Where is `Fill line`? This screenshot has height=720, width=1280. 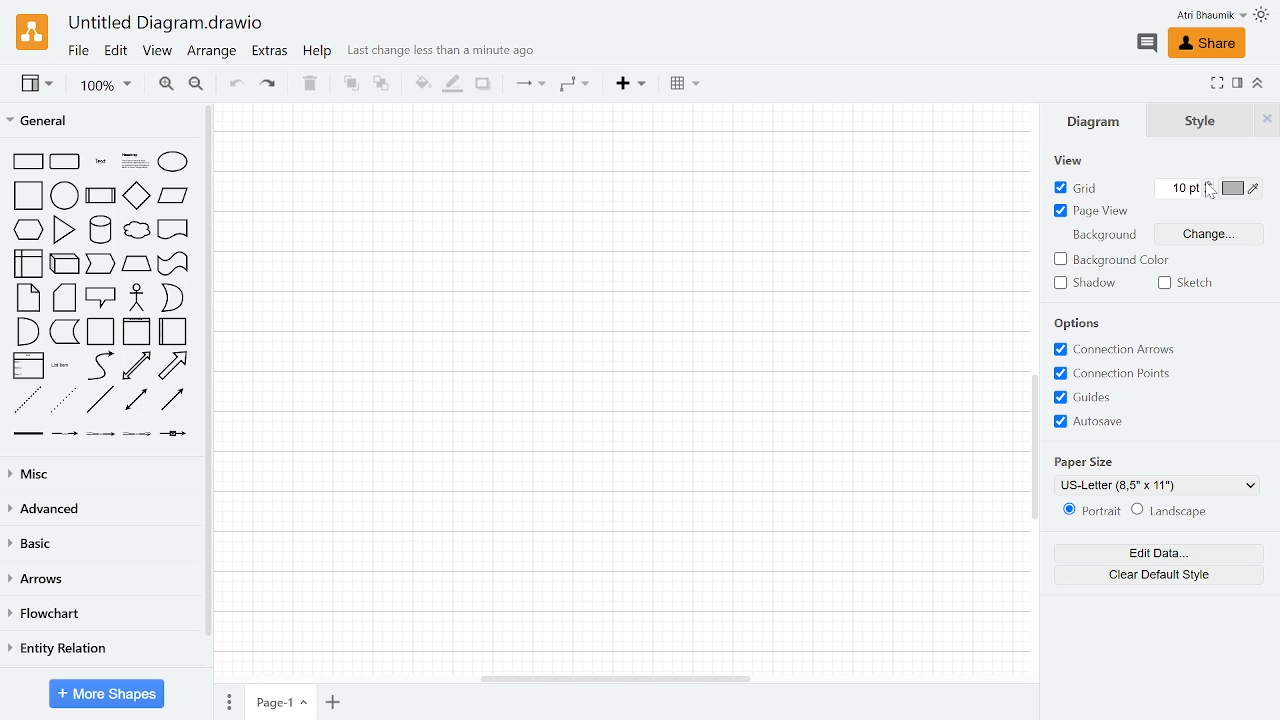
Fill line is located at coordinates (452, 85).